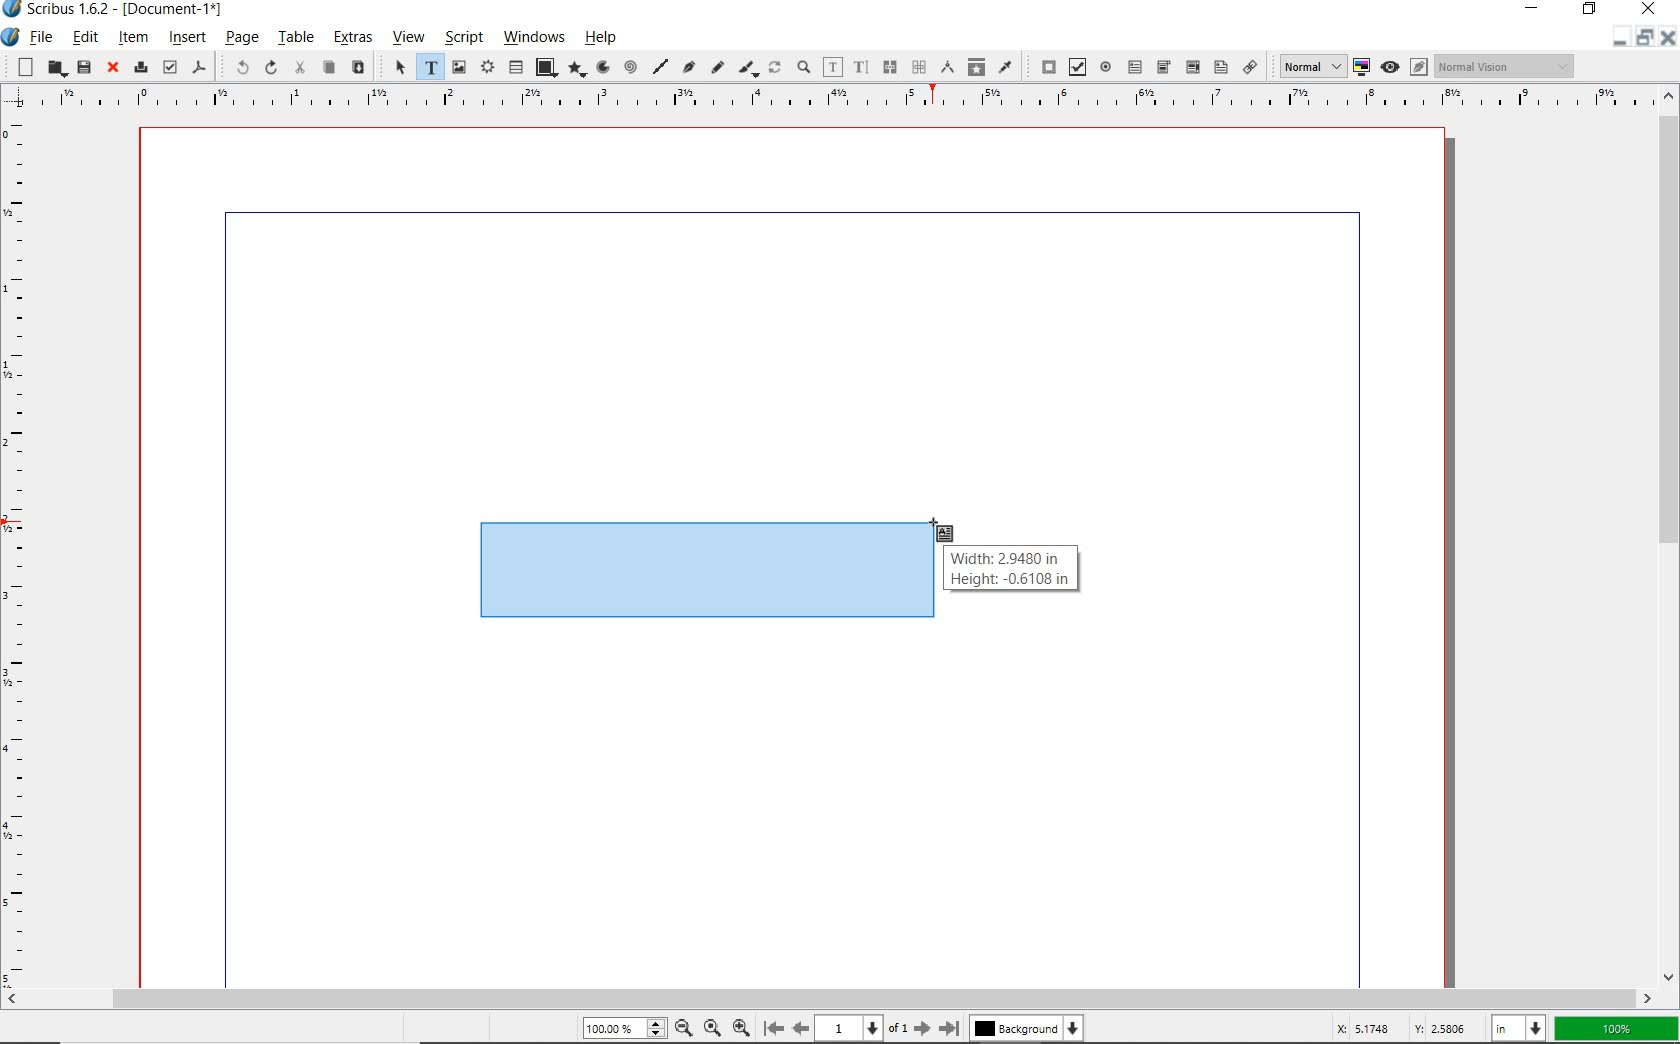 The image size is (1680, 1044). What do you see at coordinates (605, 37) in the screenshot?
I see `help` at bounding box center [605, 37].